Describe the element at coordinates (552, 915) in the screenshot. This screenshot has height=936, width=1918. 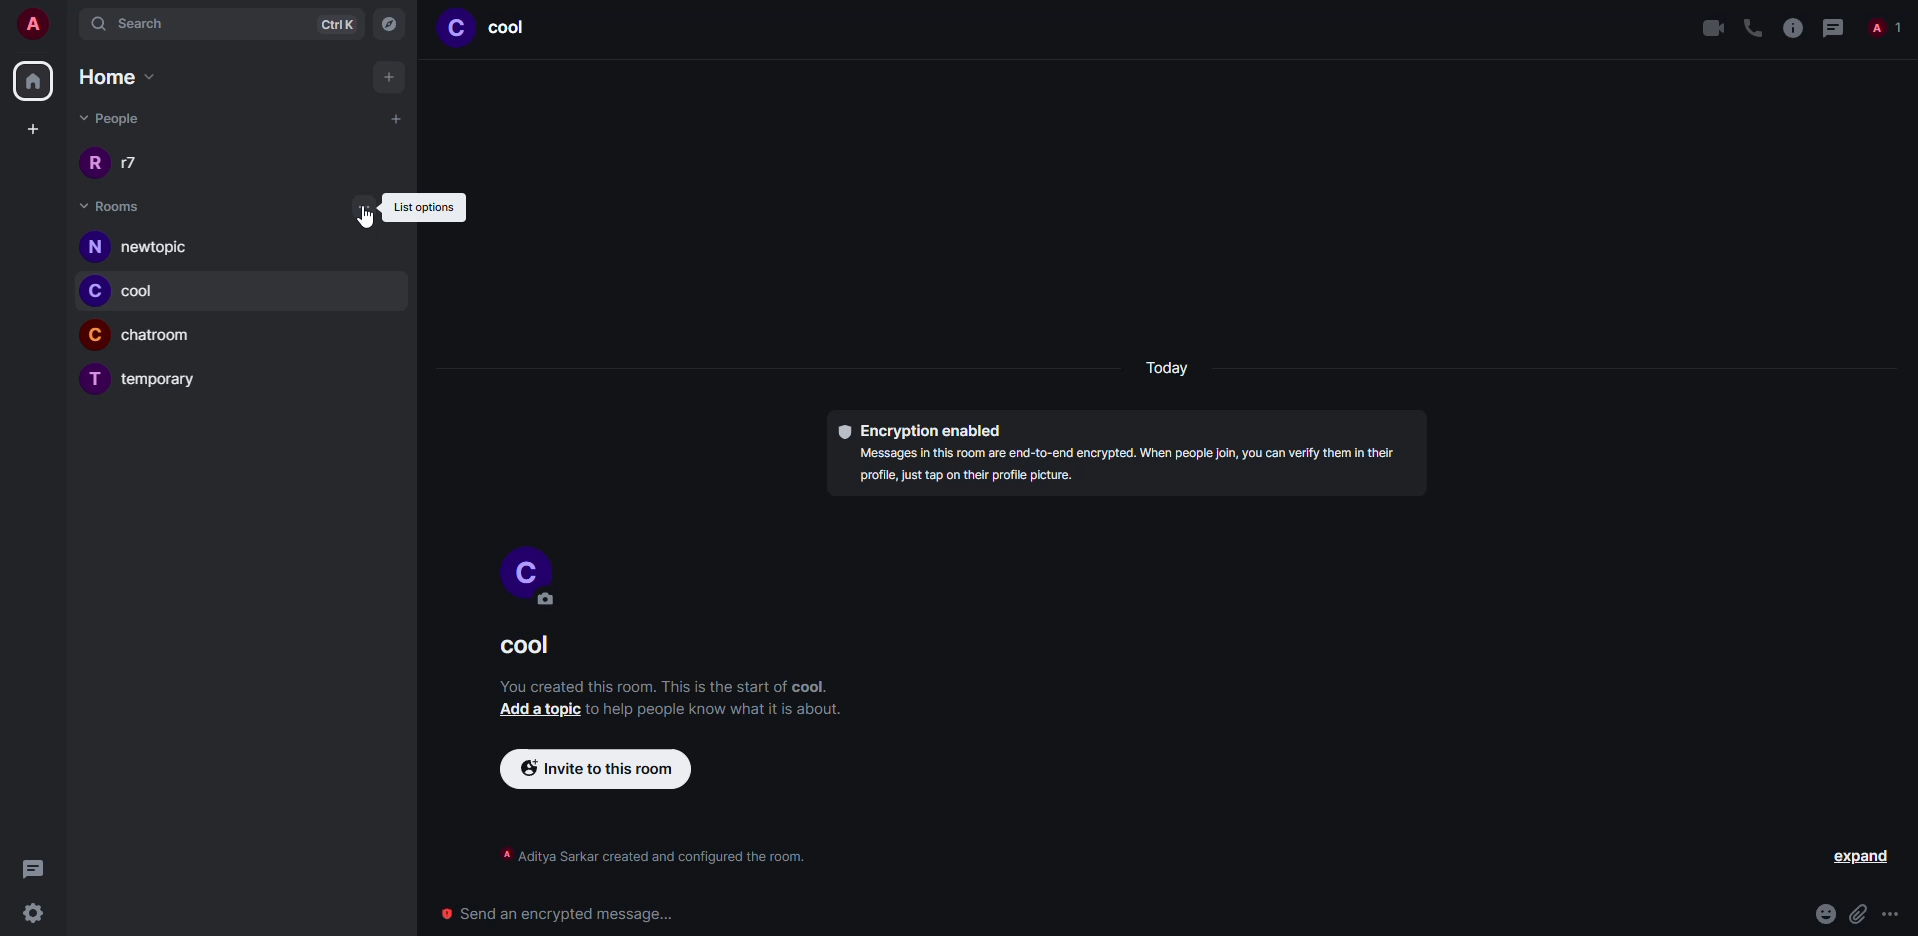
I see `send encrypted message` at that location.